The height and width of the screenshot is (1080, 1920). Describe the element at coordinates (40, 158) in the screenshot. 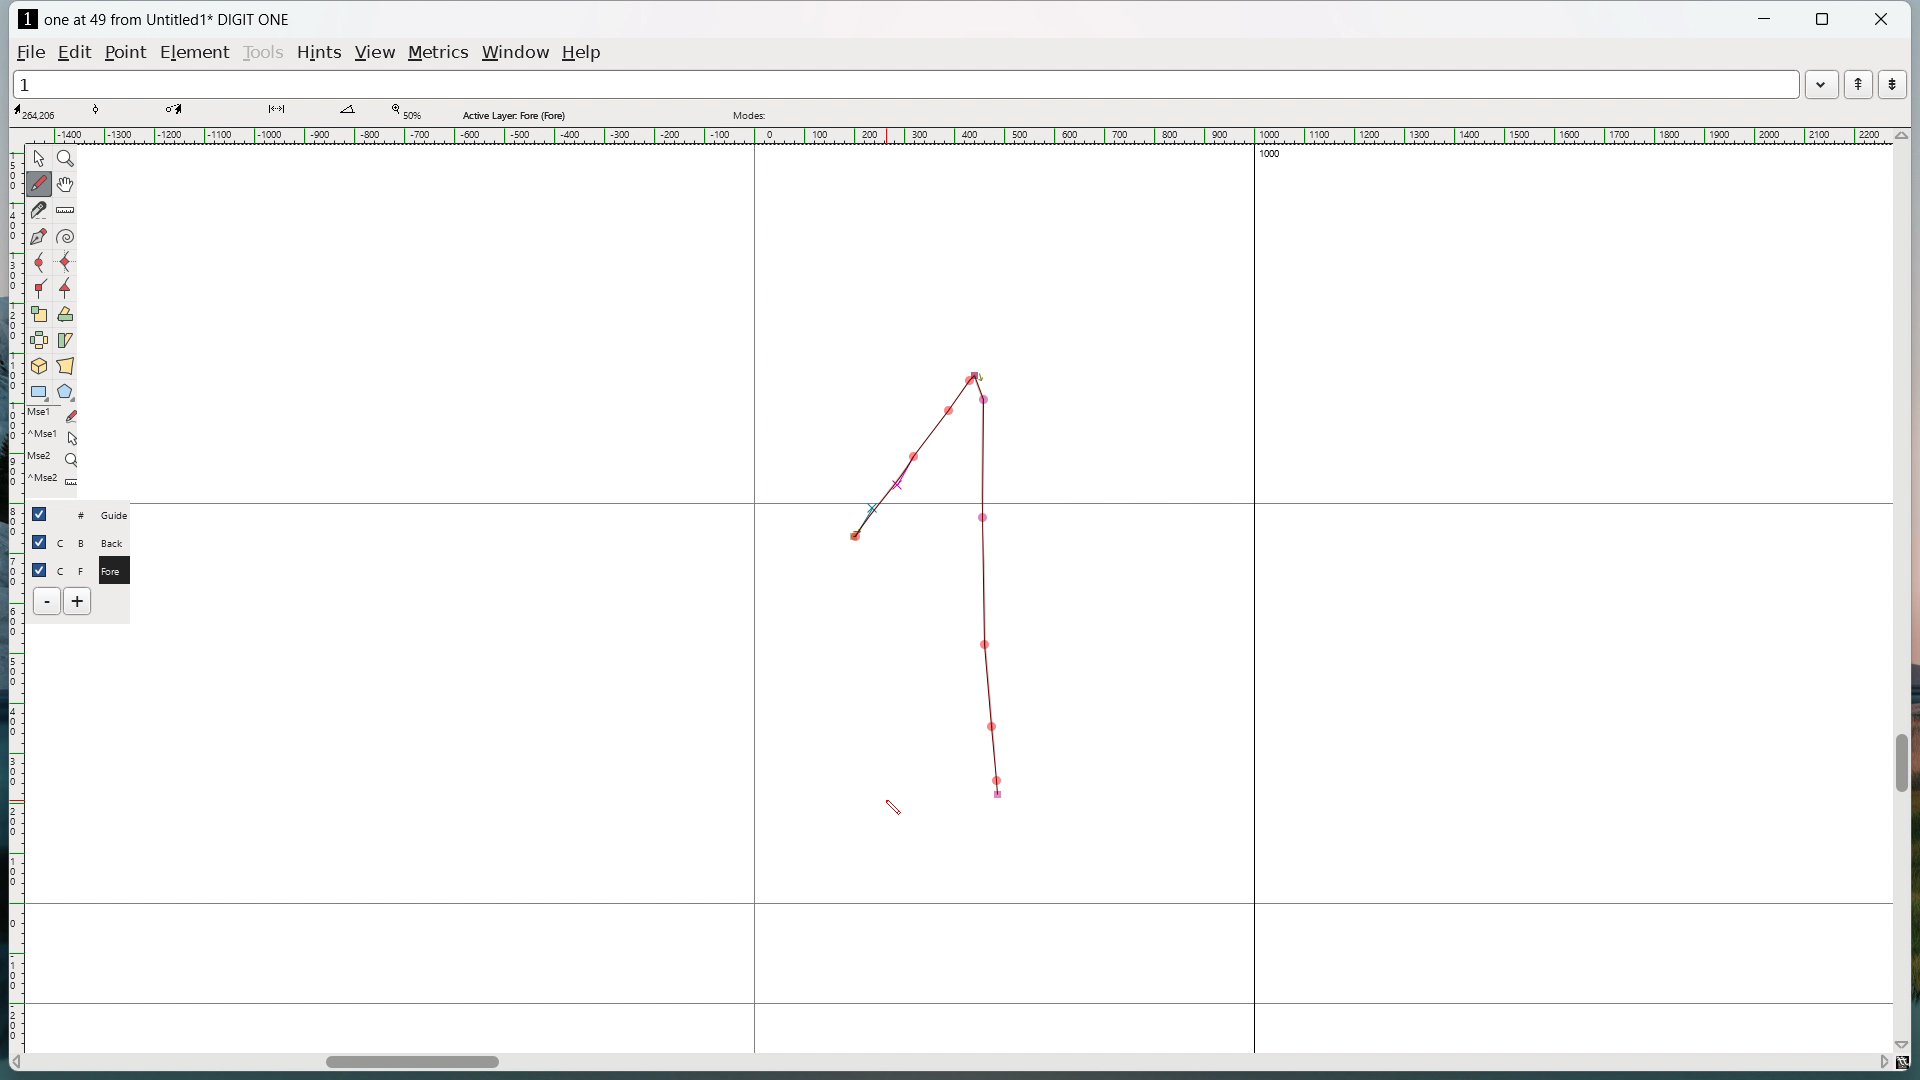

I see `pointer` at that location.